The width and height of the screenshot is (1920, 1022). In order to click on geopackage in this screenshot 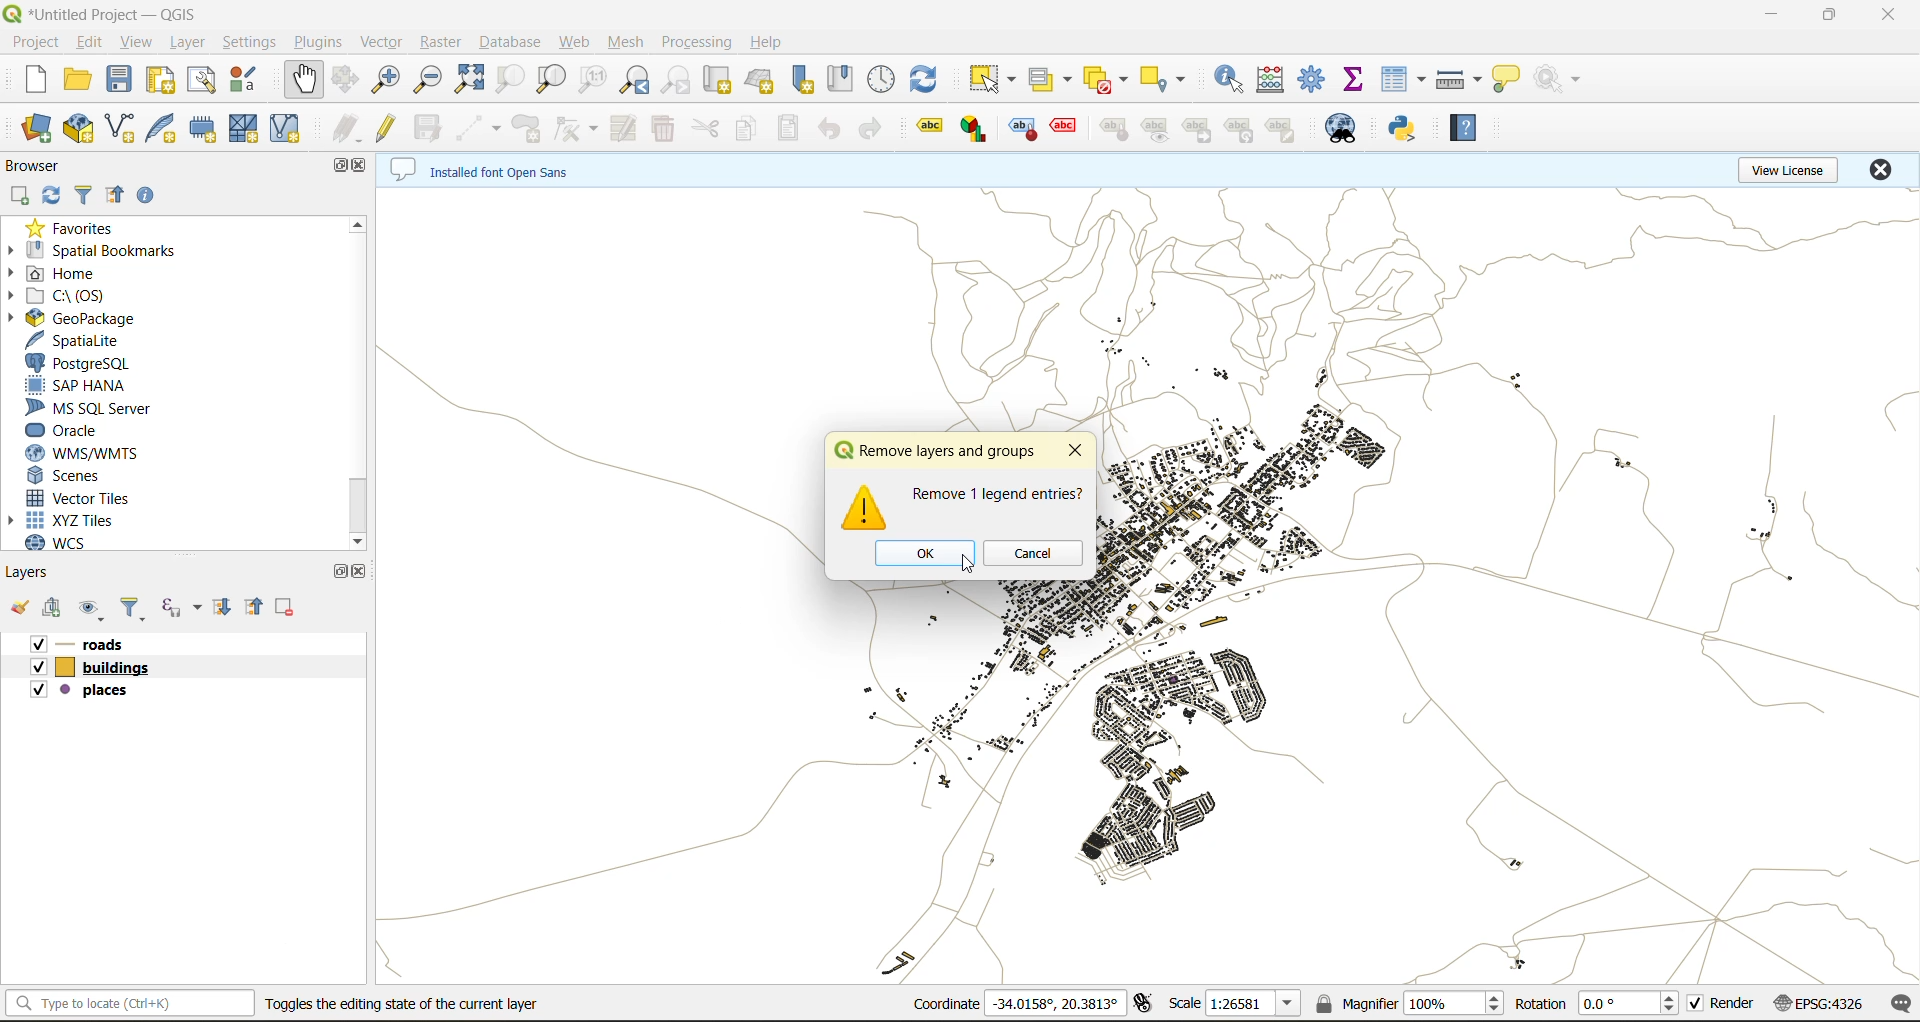, I will do `click(84, 321)`.